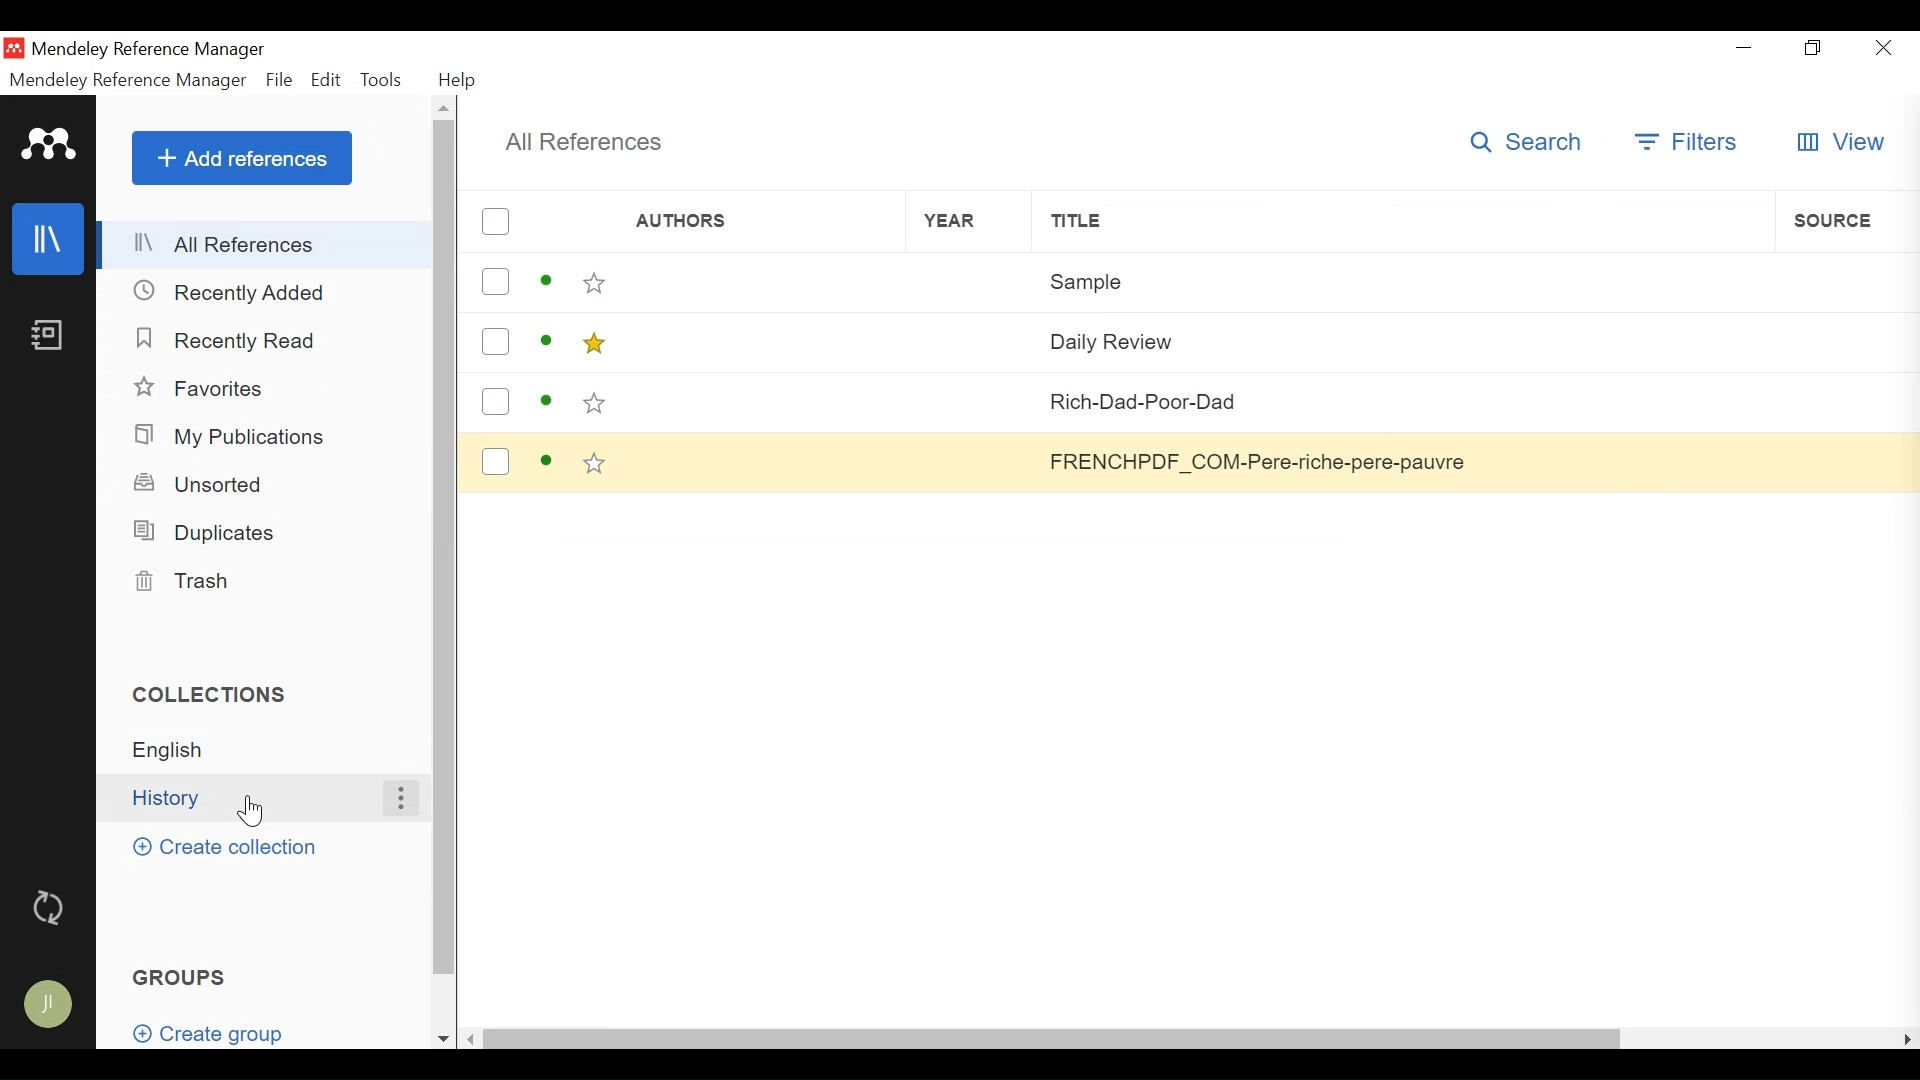 The height and width of the screenshot is (1080, 1920). I want to click on (un)select, so click(495, 401).